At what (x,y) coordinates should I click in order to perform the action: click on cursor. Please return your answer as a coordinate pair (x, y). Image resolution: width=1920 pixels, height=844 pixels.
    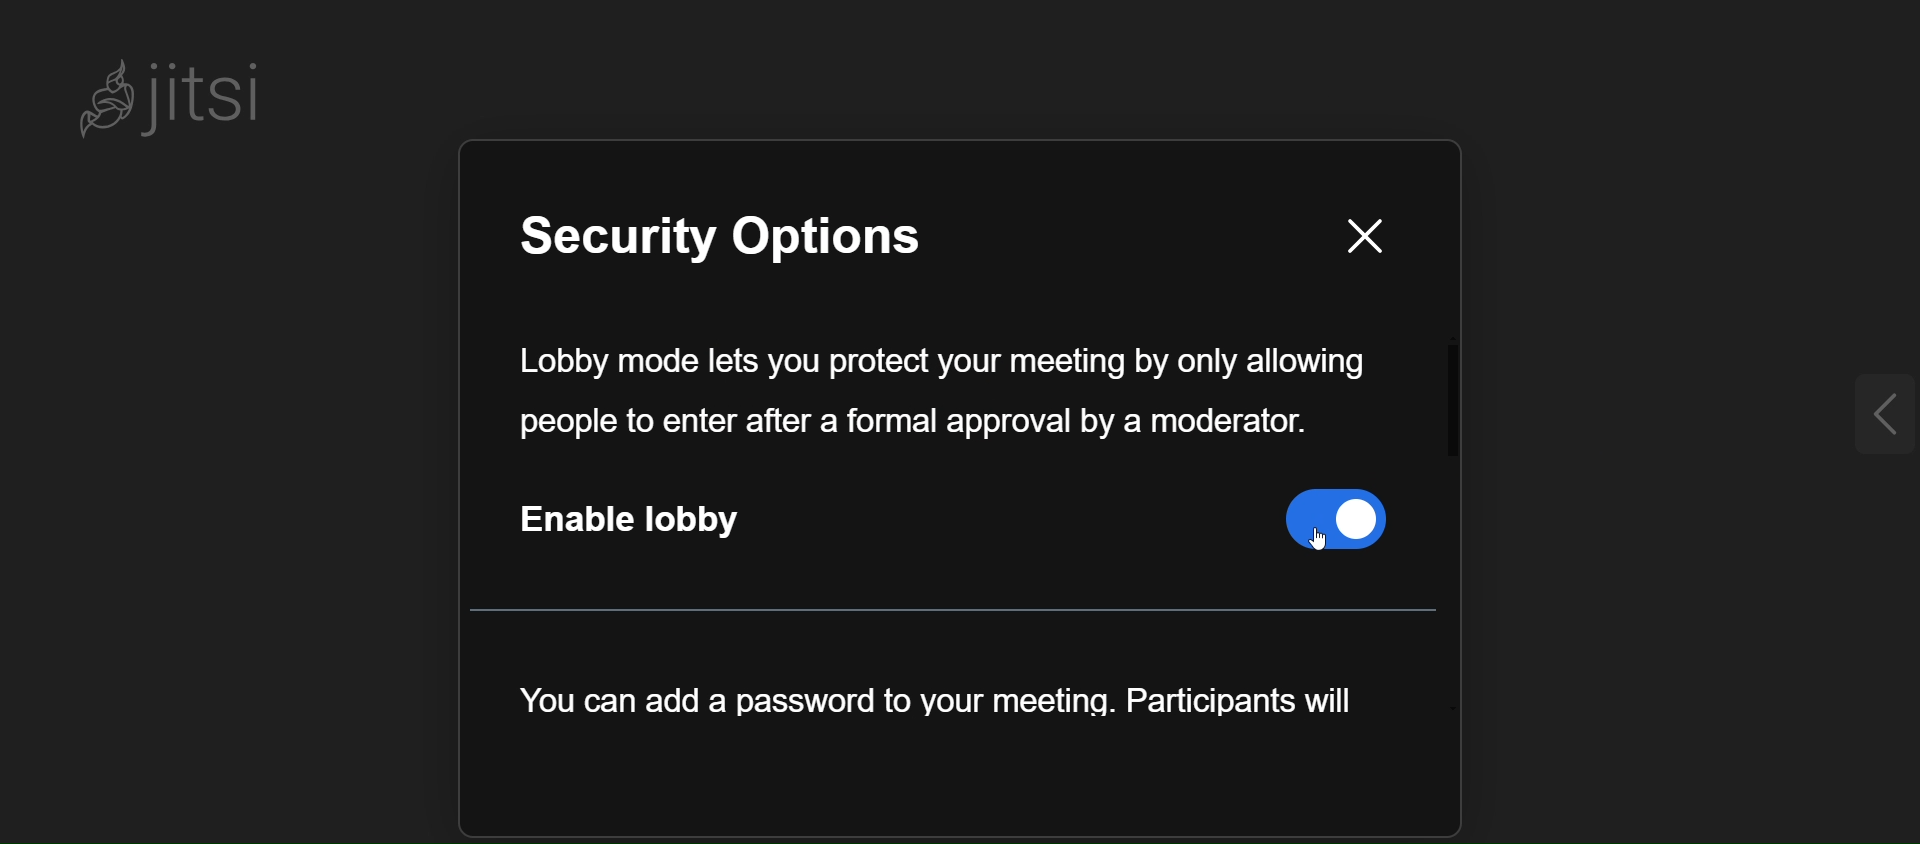
    Looking at the image, I should click on (1354, 542).